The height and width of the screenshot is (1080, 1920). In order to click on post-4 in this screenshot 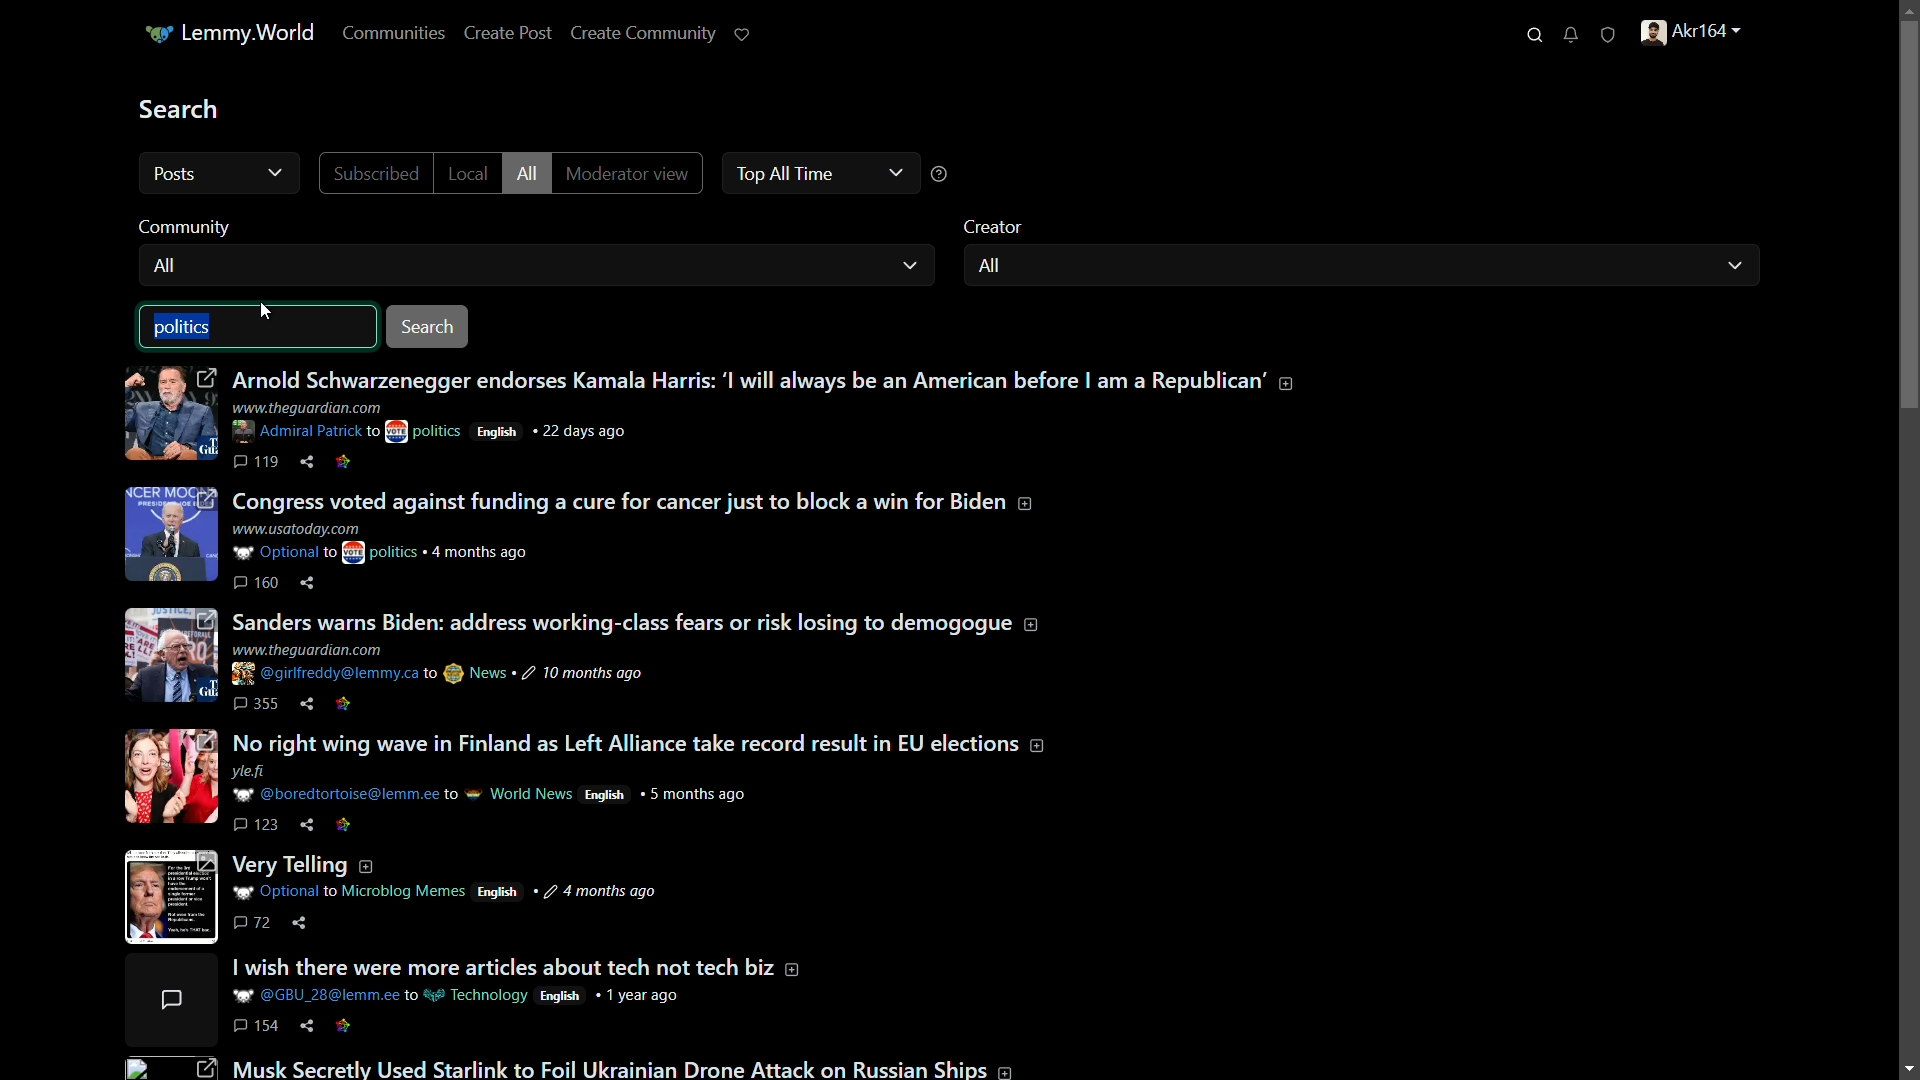, I will do `click(585, 775)`.